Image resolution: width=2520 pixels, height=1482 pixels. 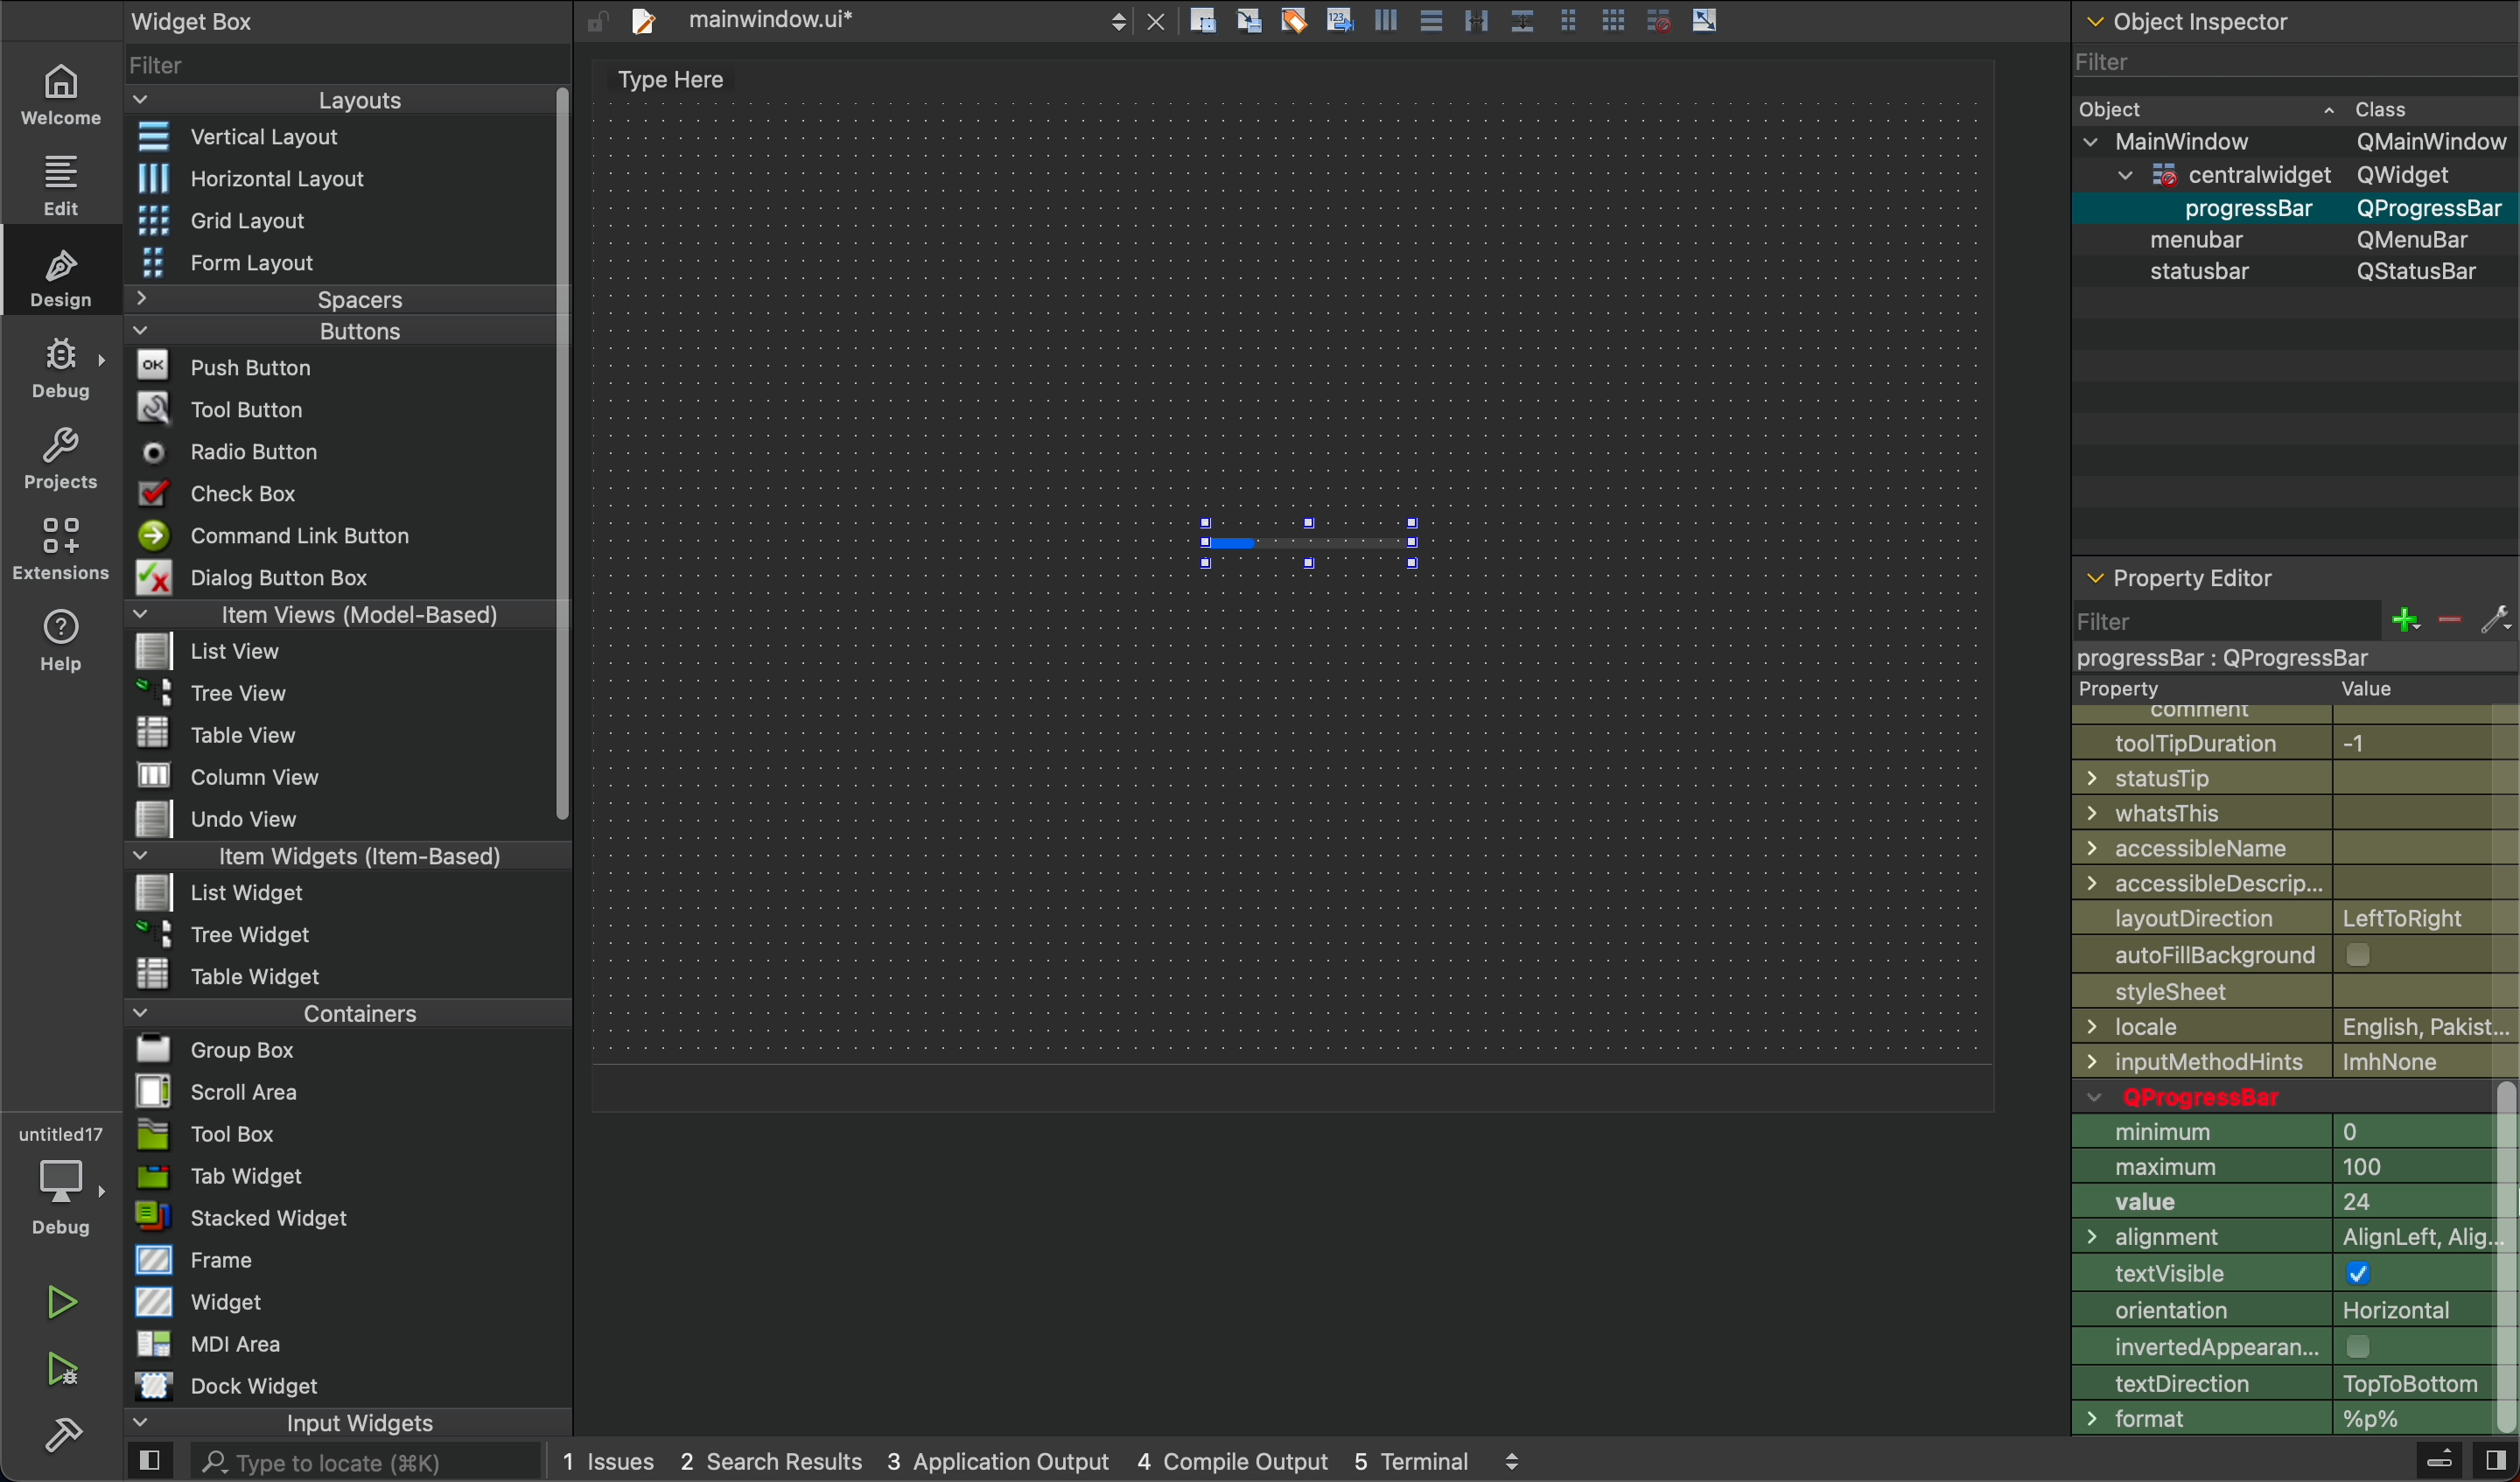 I want to click on testVisible, so click(x=2282, y=1277).